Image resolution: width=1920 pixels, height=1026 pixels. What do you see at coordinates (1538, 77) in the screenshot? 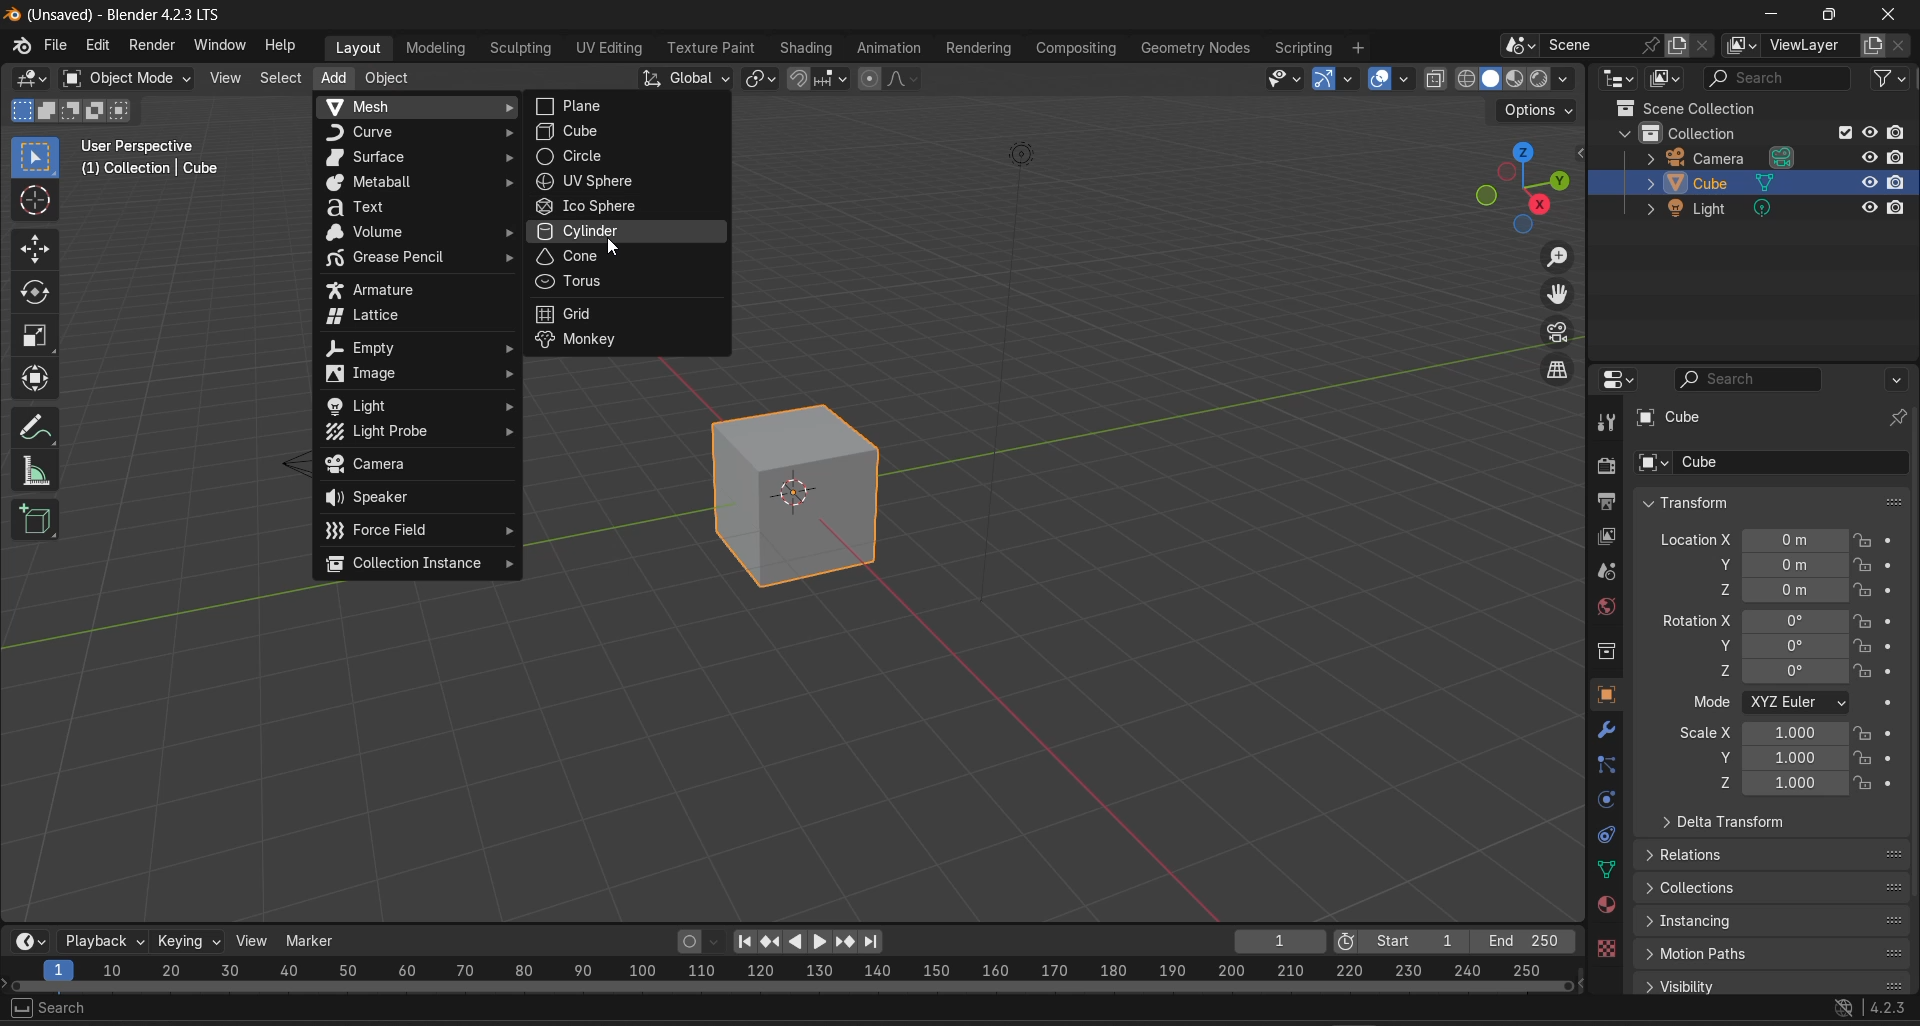
I see `viewport shading:rendered` at bounding box center [1538, 77].